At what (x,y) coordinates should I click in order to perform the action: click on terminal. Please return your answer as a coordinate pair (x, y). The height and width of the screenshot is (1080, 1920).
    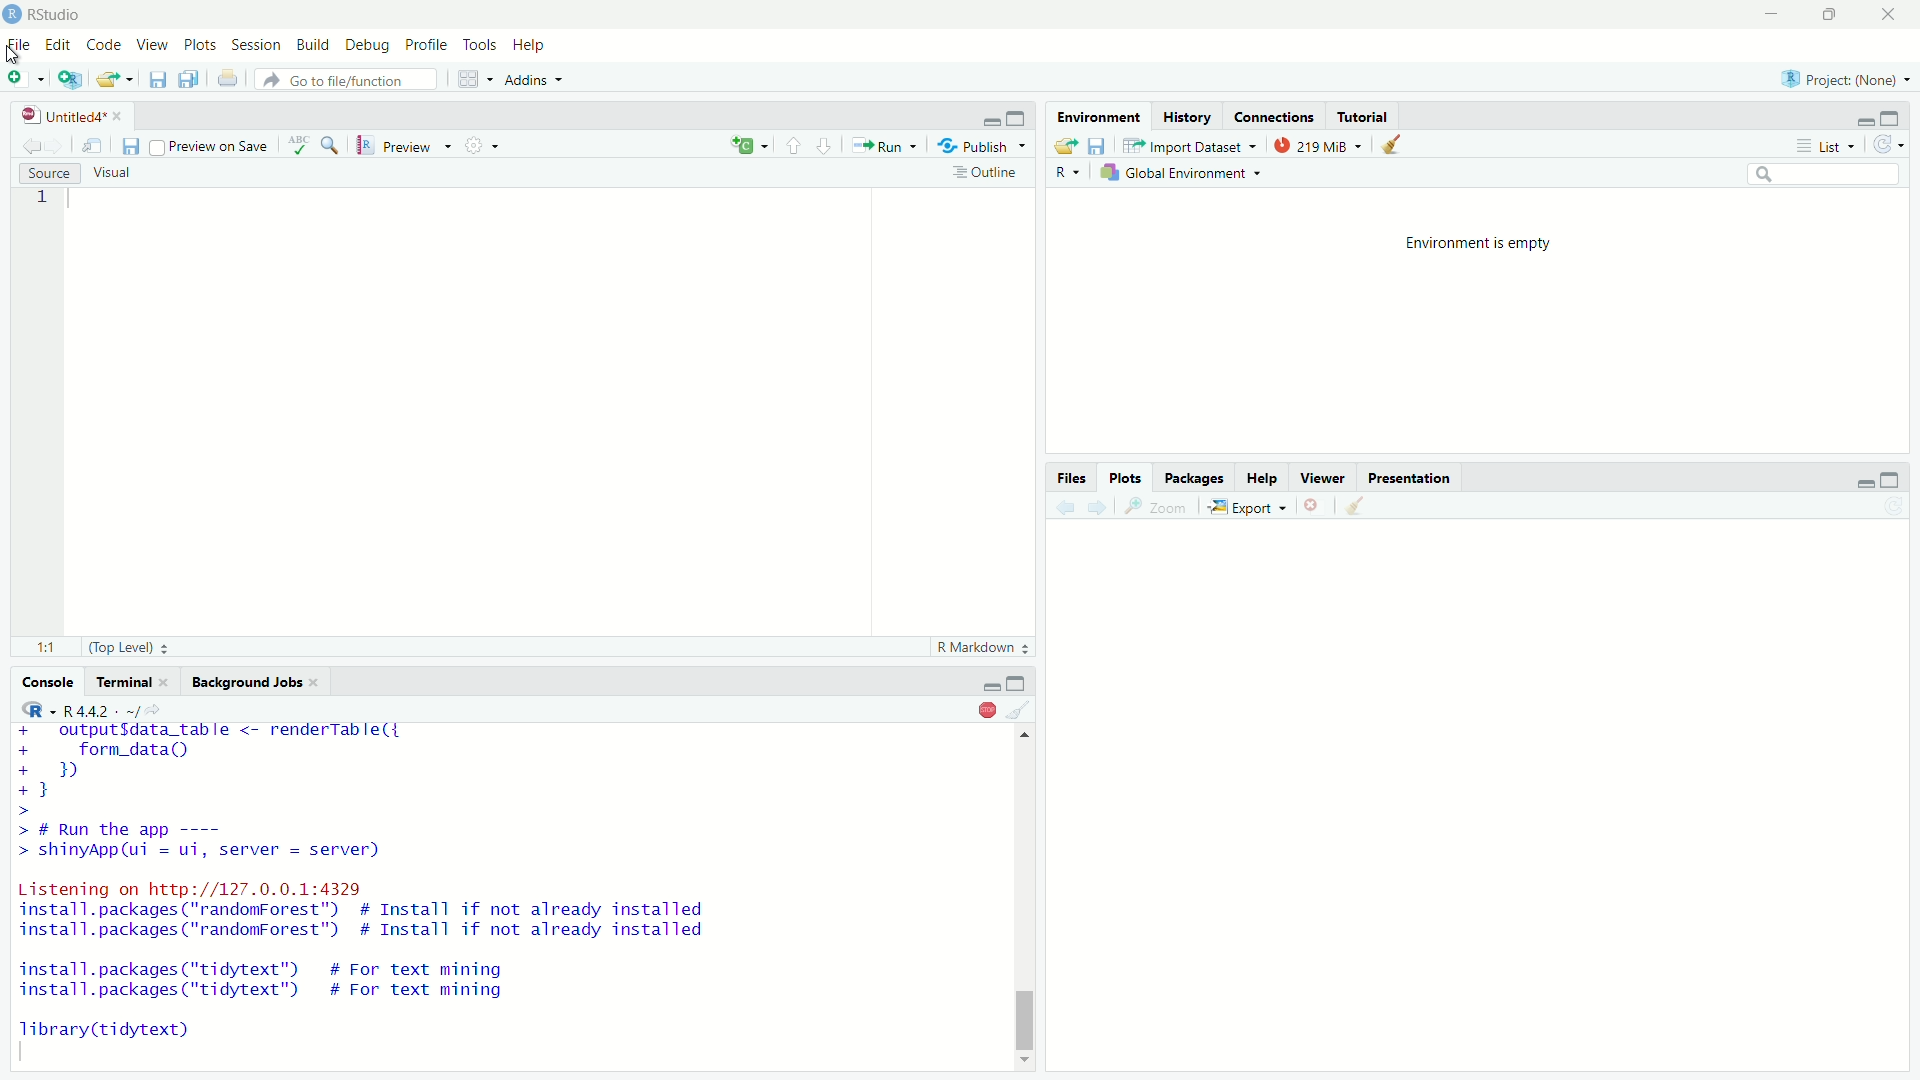
    Looking at the image, I should click on (134, 681).